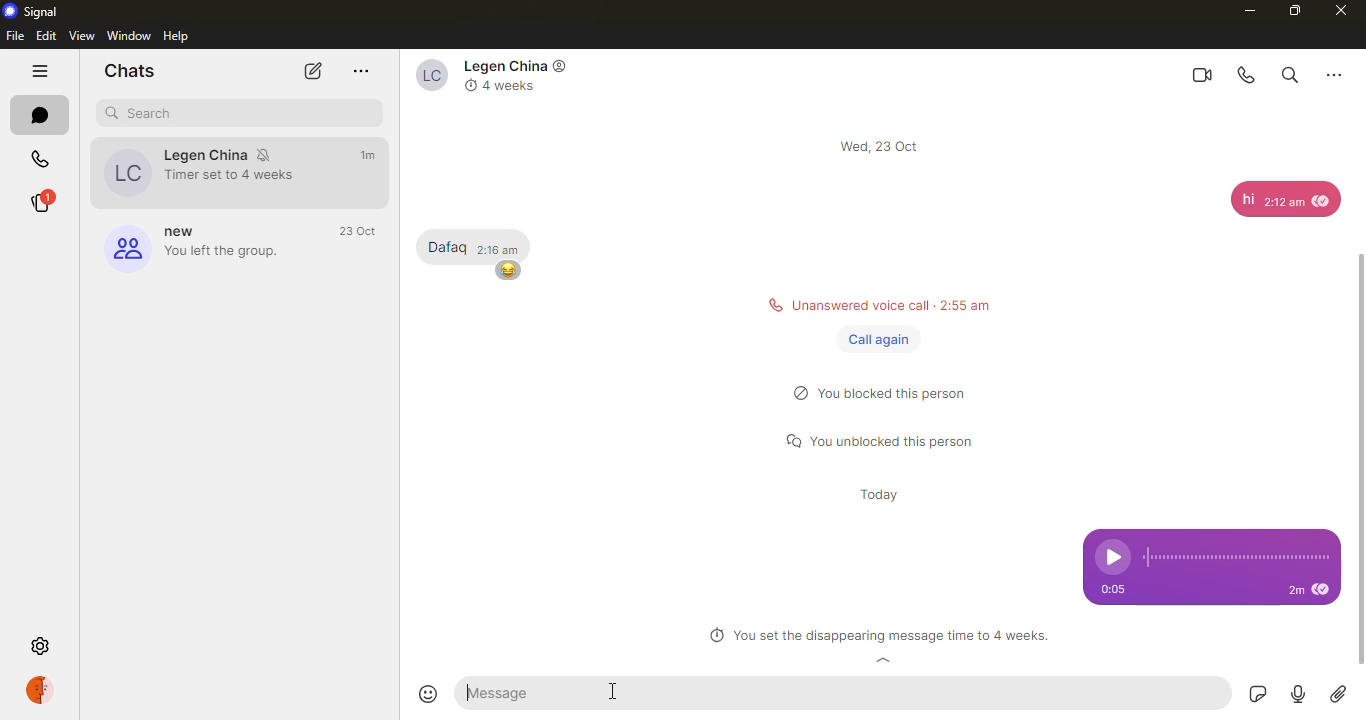 This screenshot has height=720, width=1366. What do you see at coordinates (1342, 11) in the screenshot?
I see `close` at bounding box center [1342, 11].